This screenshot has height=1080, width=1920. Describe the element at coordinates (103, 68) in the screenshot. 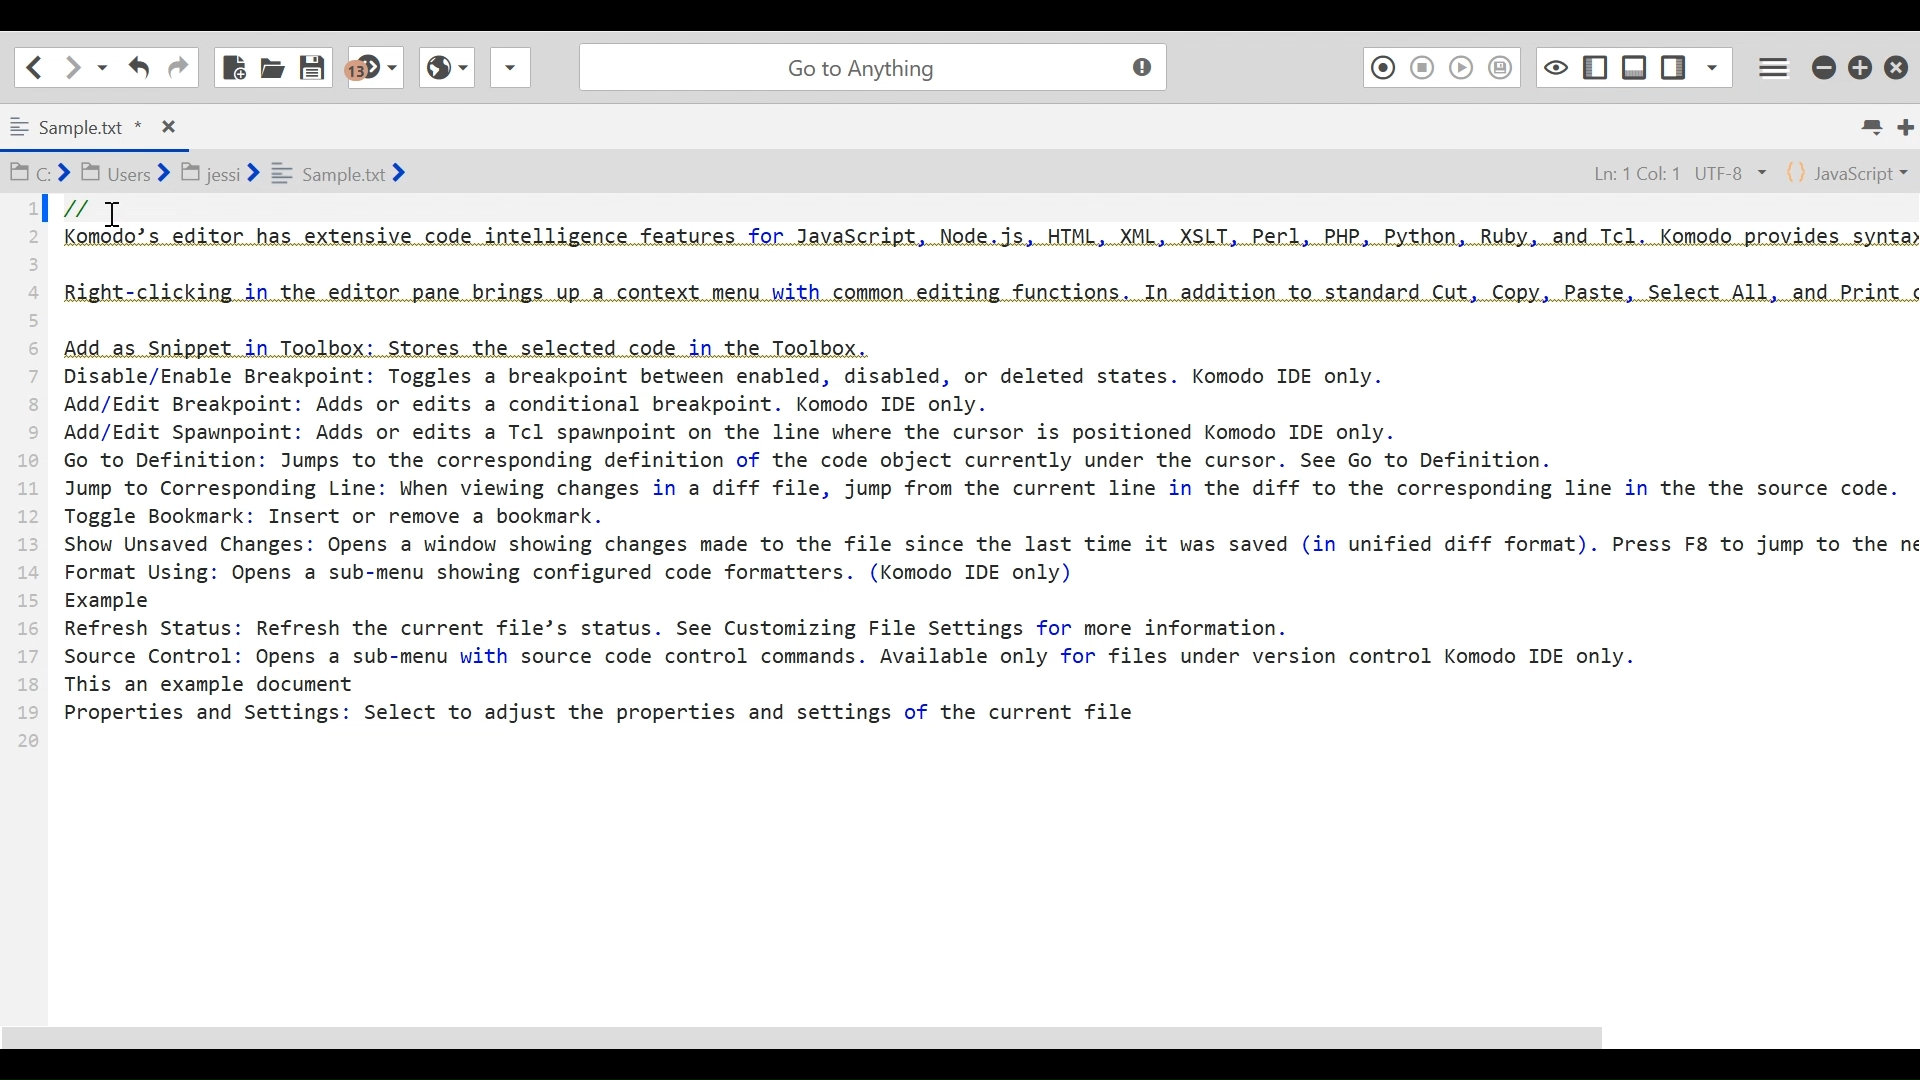

I see `Recent locations` at that location.